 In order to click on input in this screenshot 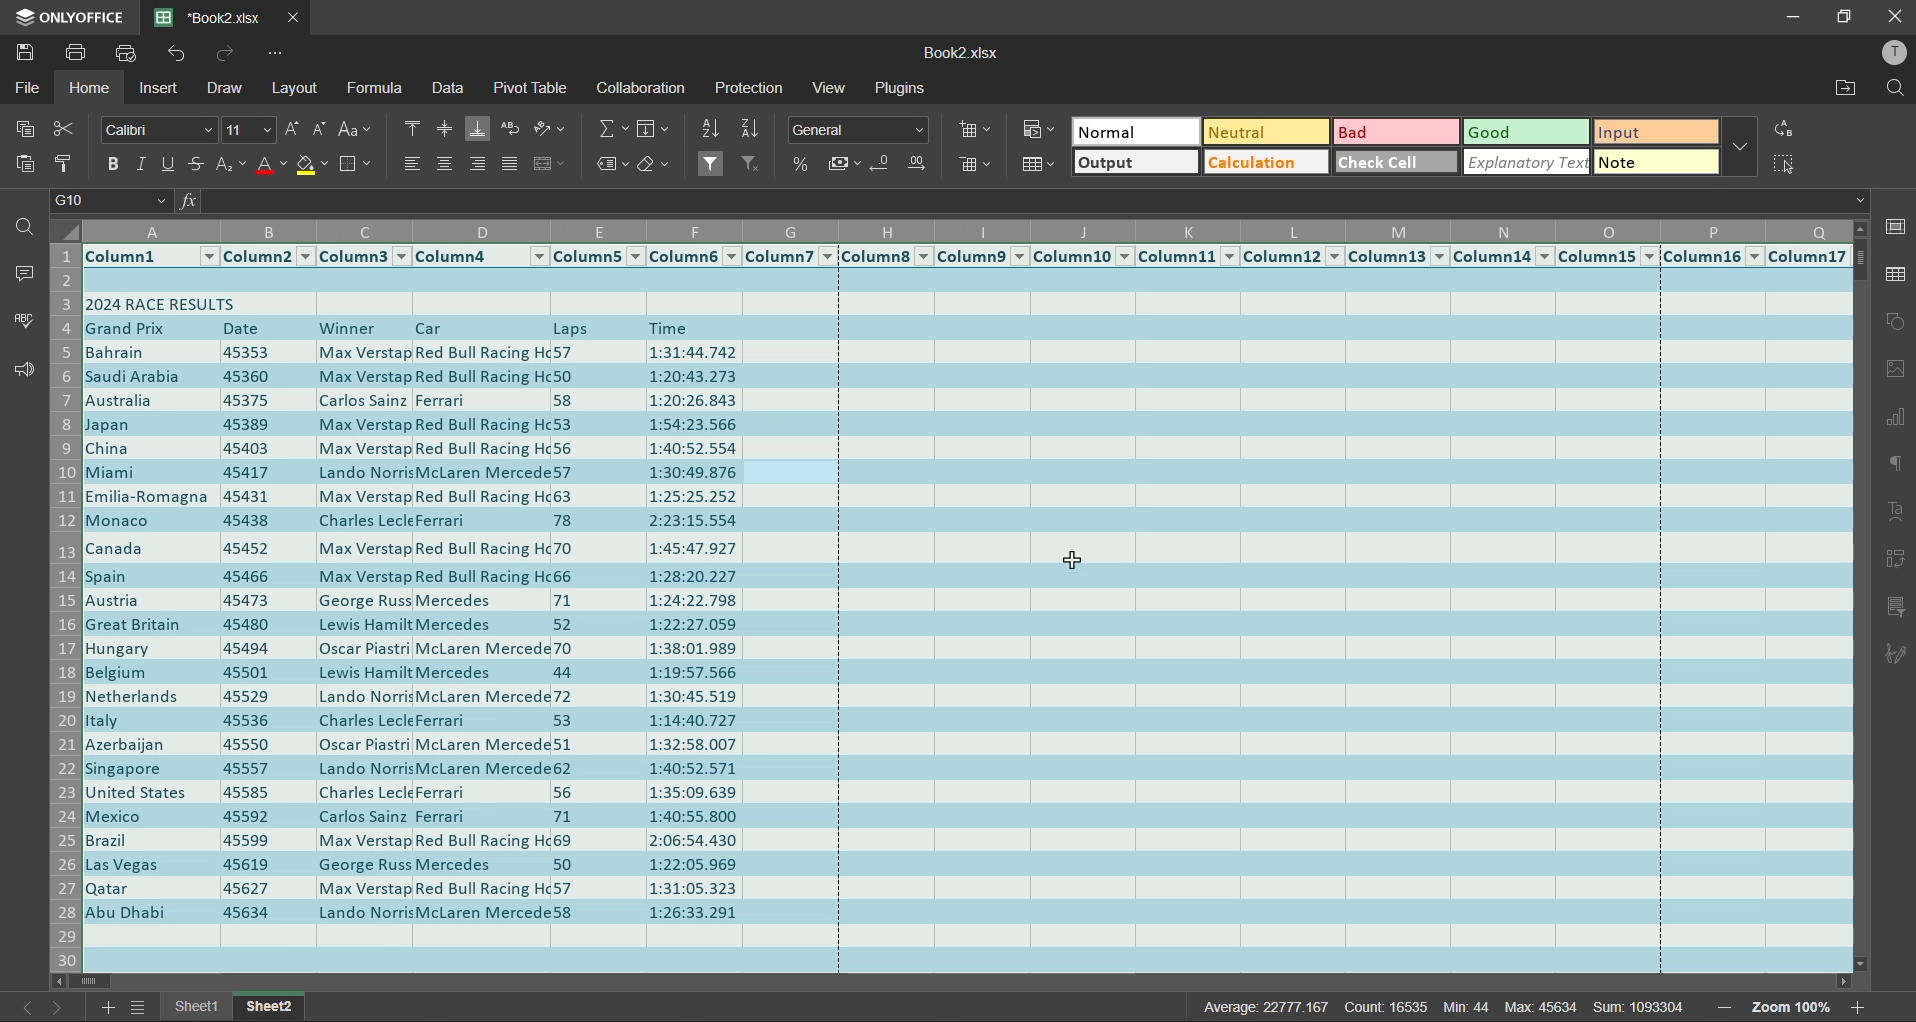, I will do `click(1653, 134)`.